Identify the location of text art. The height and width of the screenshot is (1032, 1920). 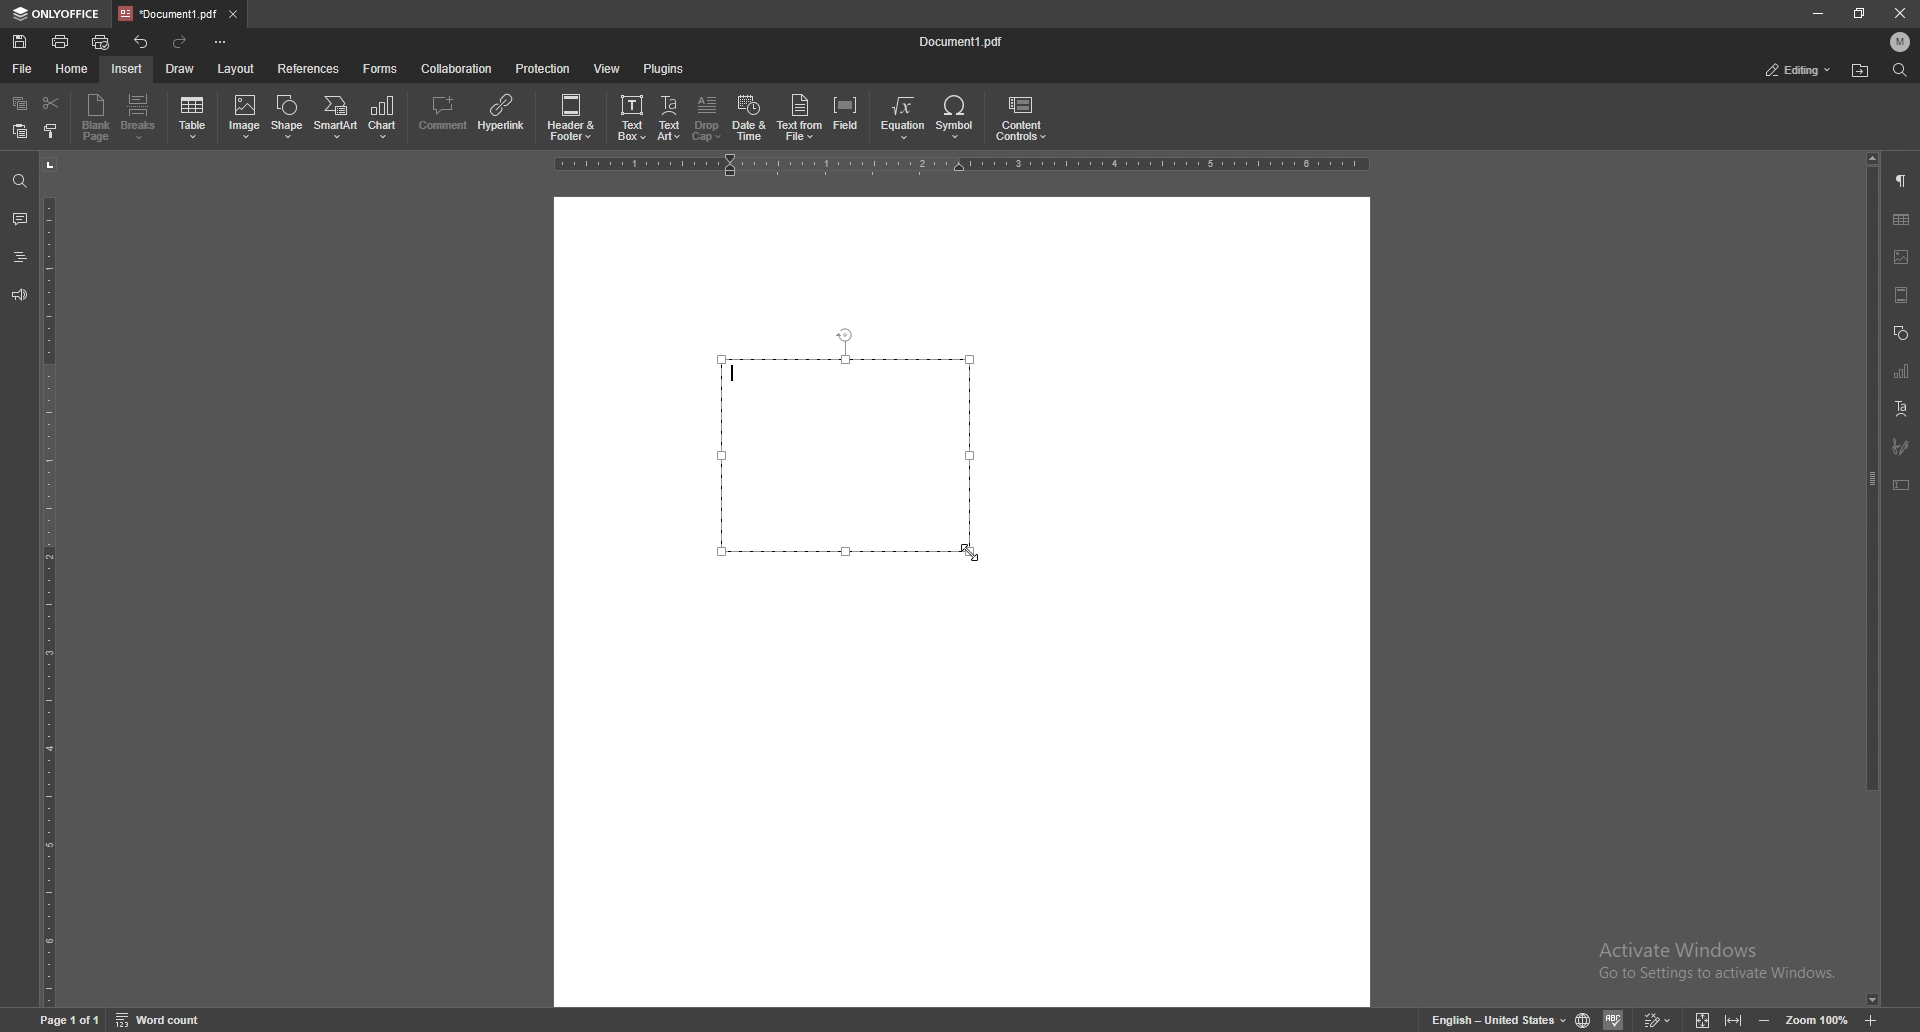
(671, 119).